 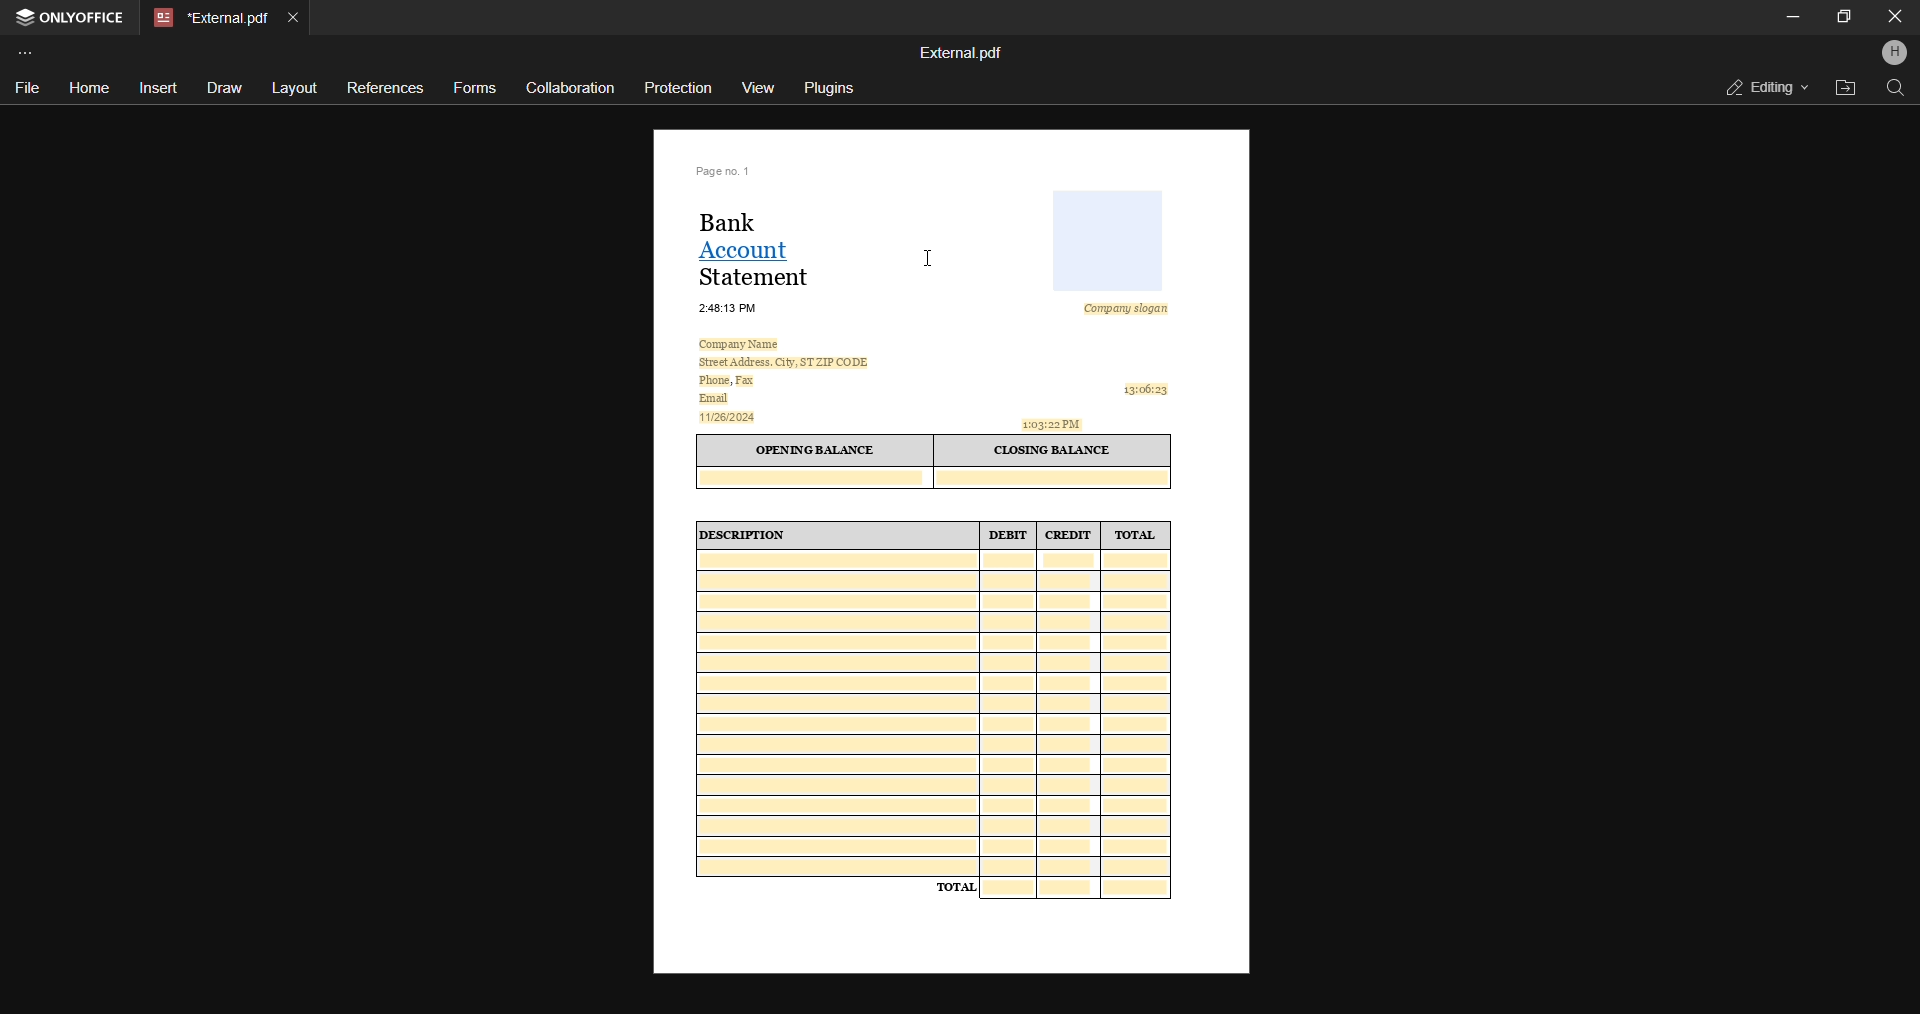 I want to click on protection, so click(x=681, y=87).